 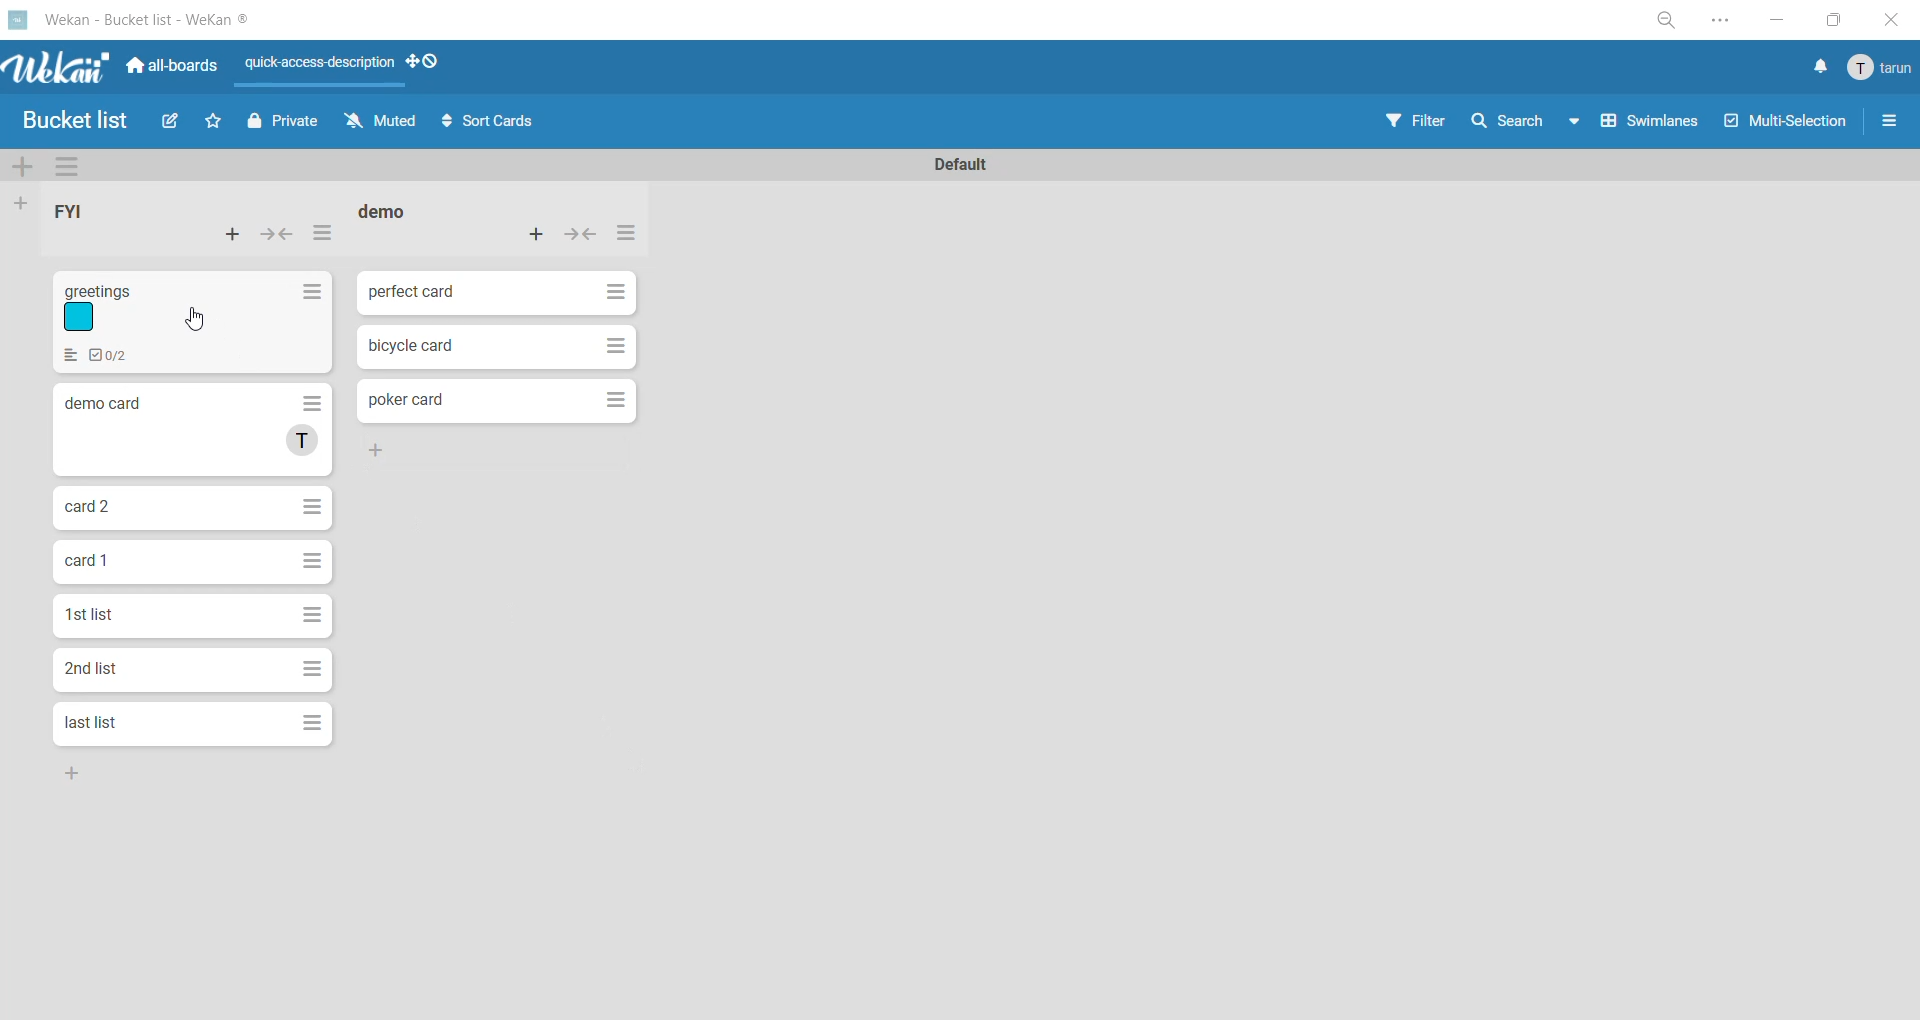 I want to click on WeKan, so click(x=56, y=66).